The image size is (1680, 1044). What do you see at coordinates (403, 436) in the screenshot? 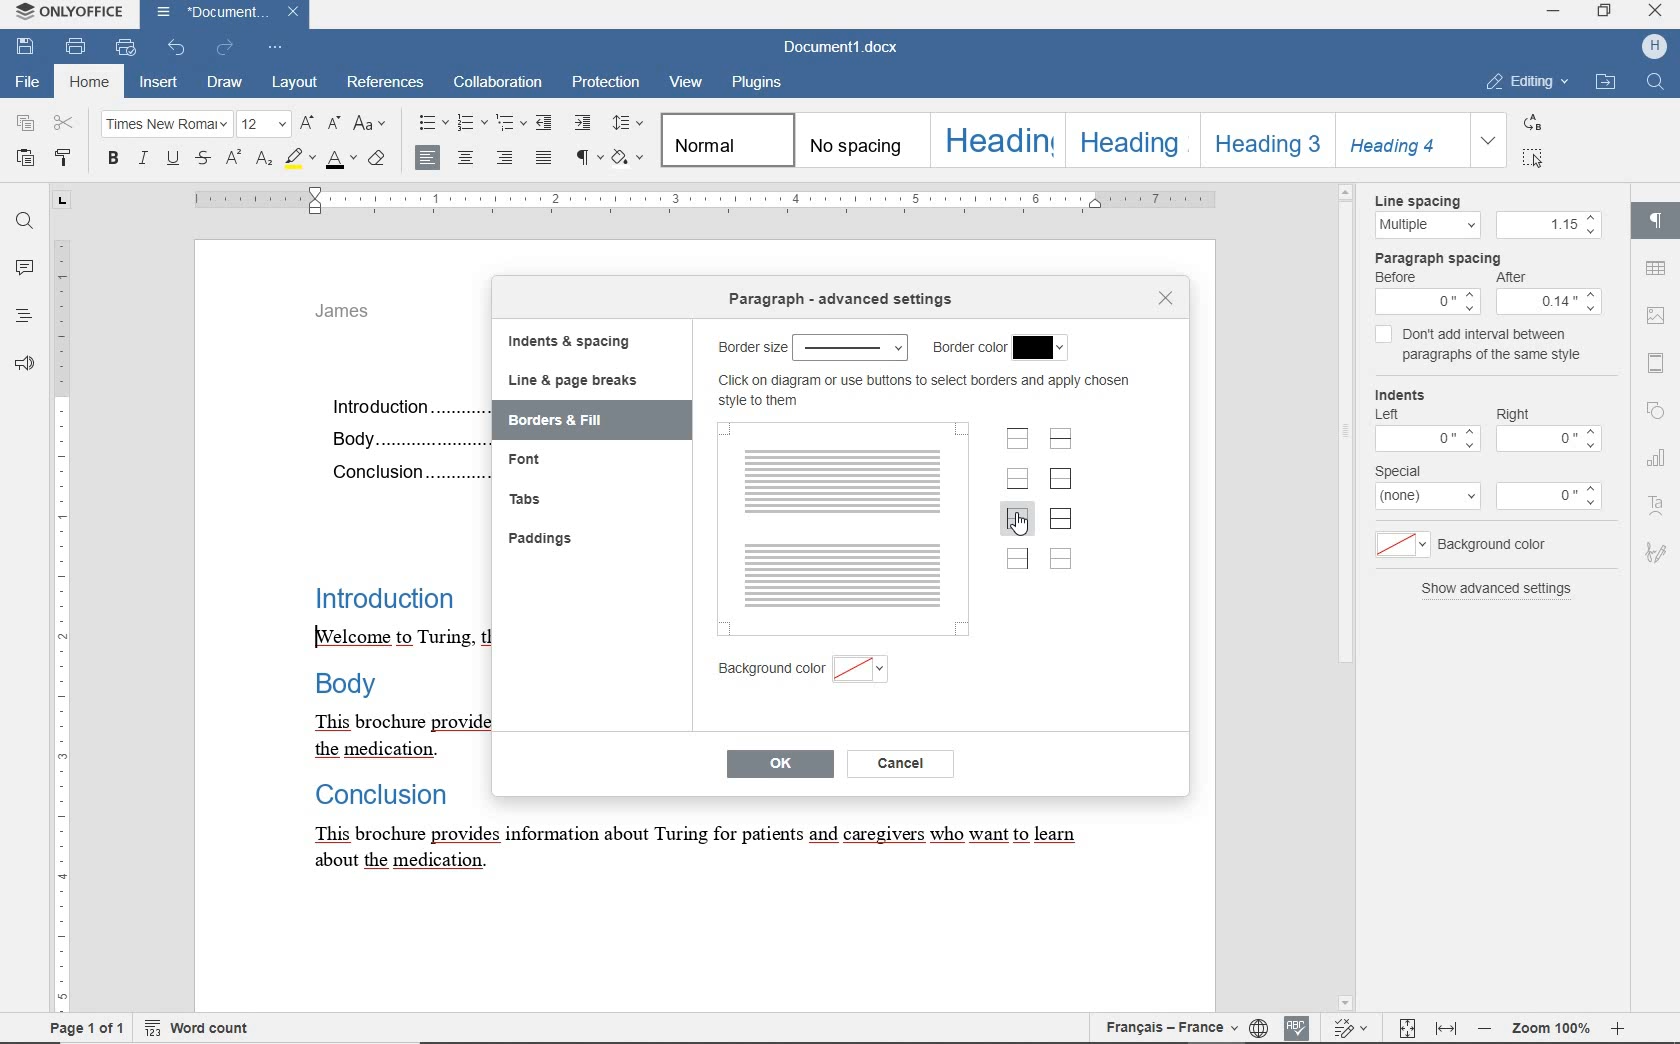
I see `Body` at bounding box center [403, 436].